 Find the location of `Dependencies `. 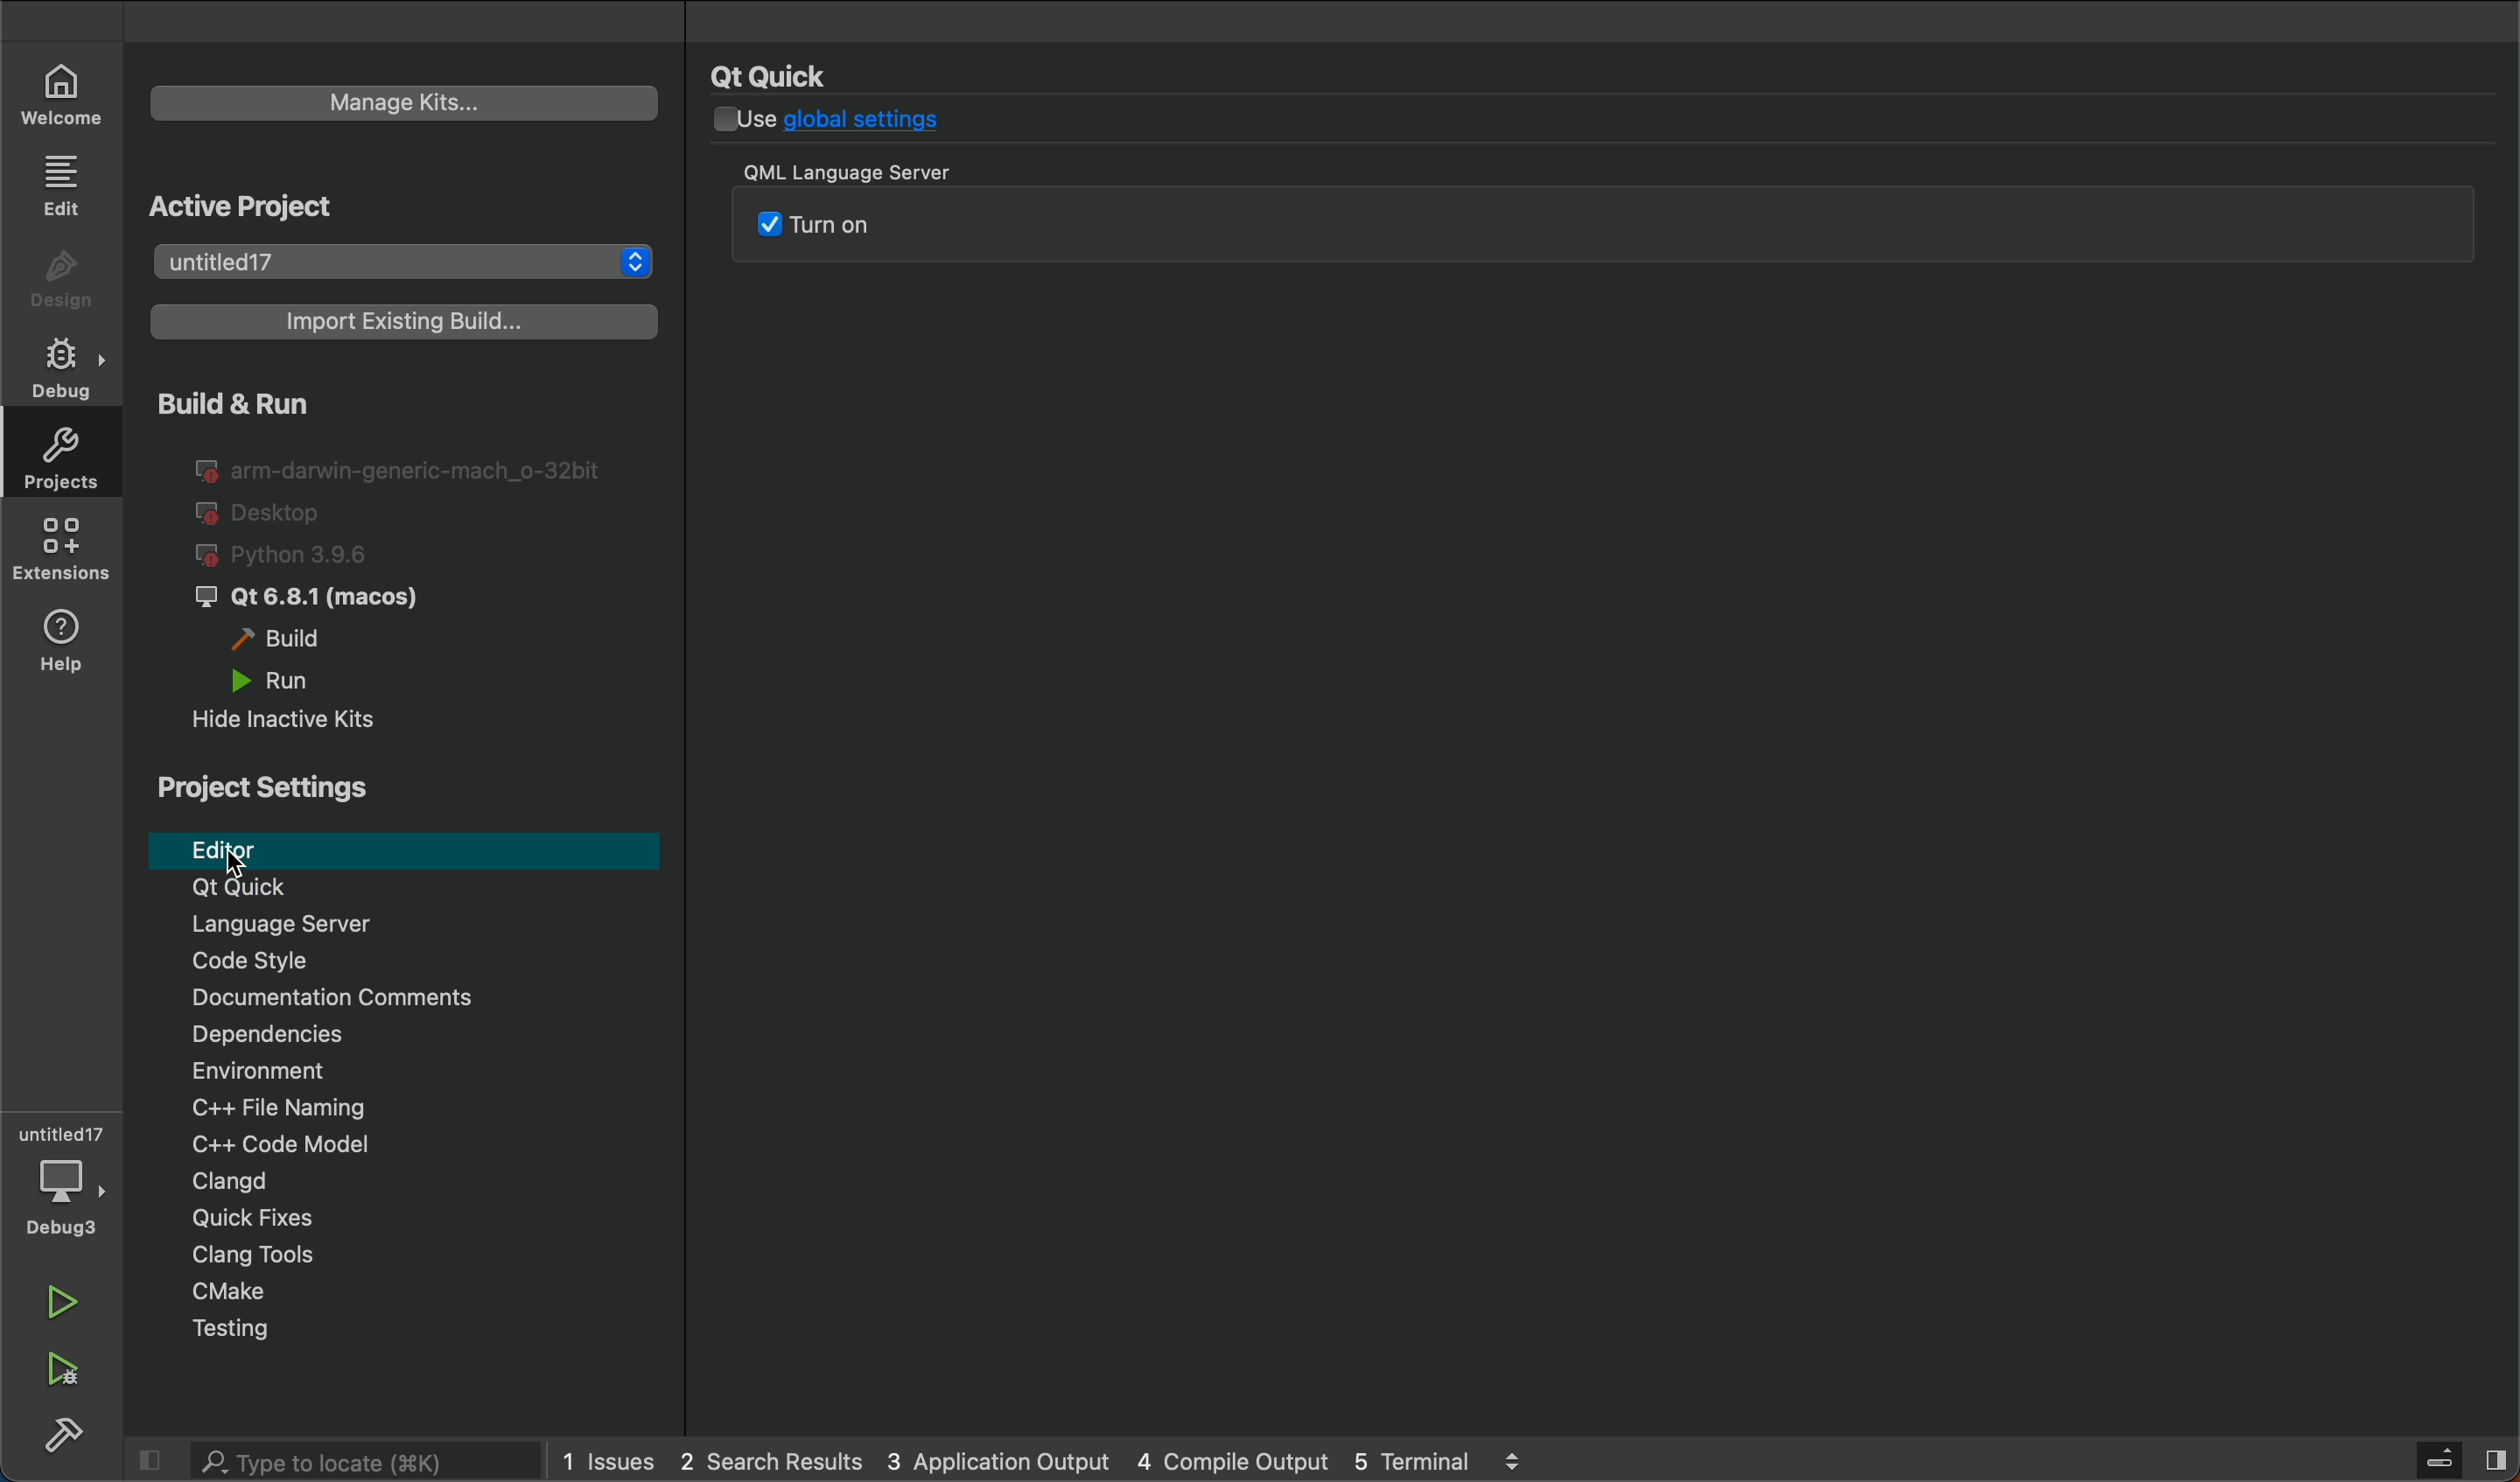

Dependencies  is located at coordinates (432, 1038).